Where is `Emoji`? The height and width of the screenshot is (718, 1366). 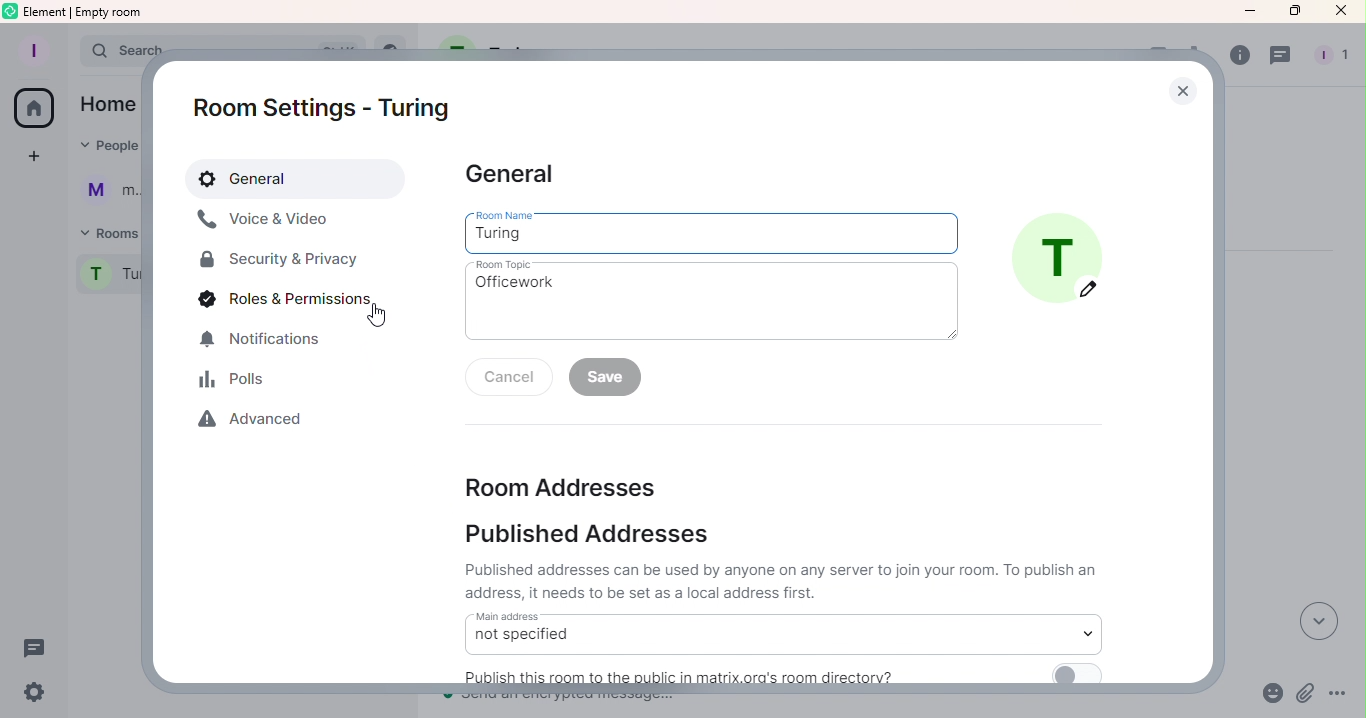
Emoji is located at coordinates (1272, 695).